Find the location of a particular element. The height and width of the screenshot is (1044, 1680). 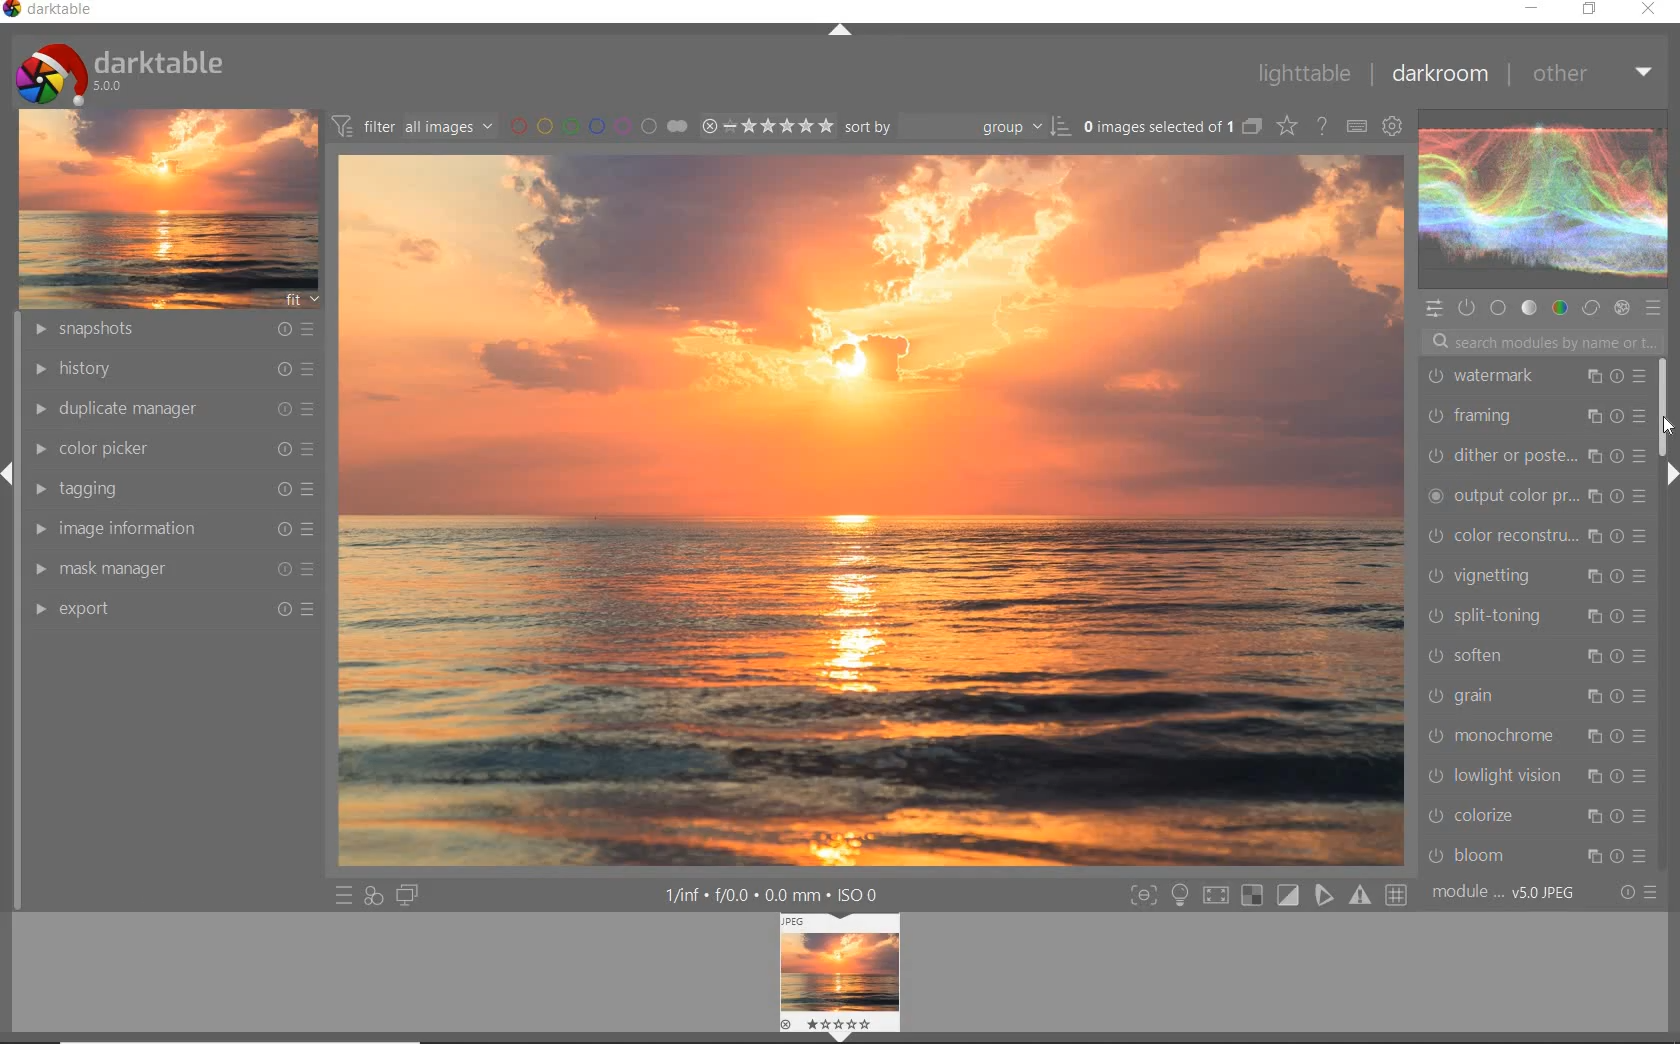

PRESET is located at coordinates (1657, 313).